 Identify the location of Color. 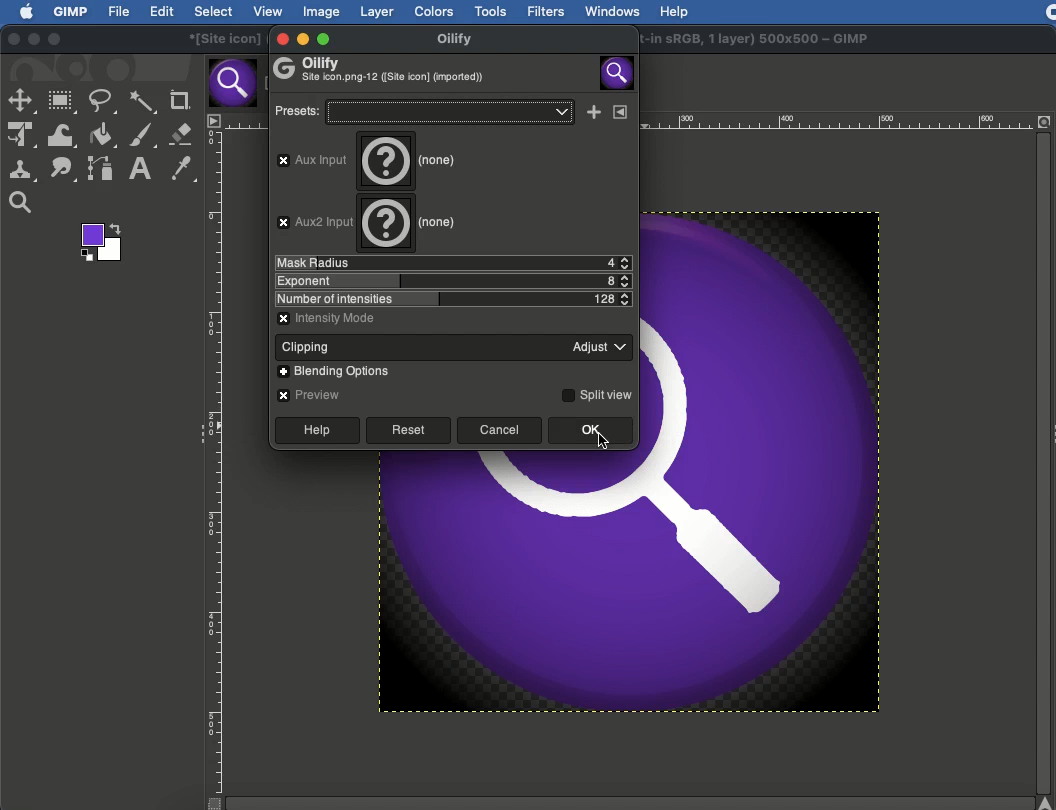
(99, 243).